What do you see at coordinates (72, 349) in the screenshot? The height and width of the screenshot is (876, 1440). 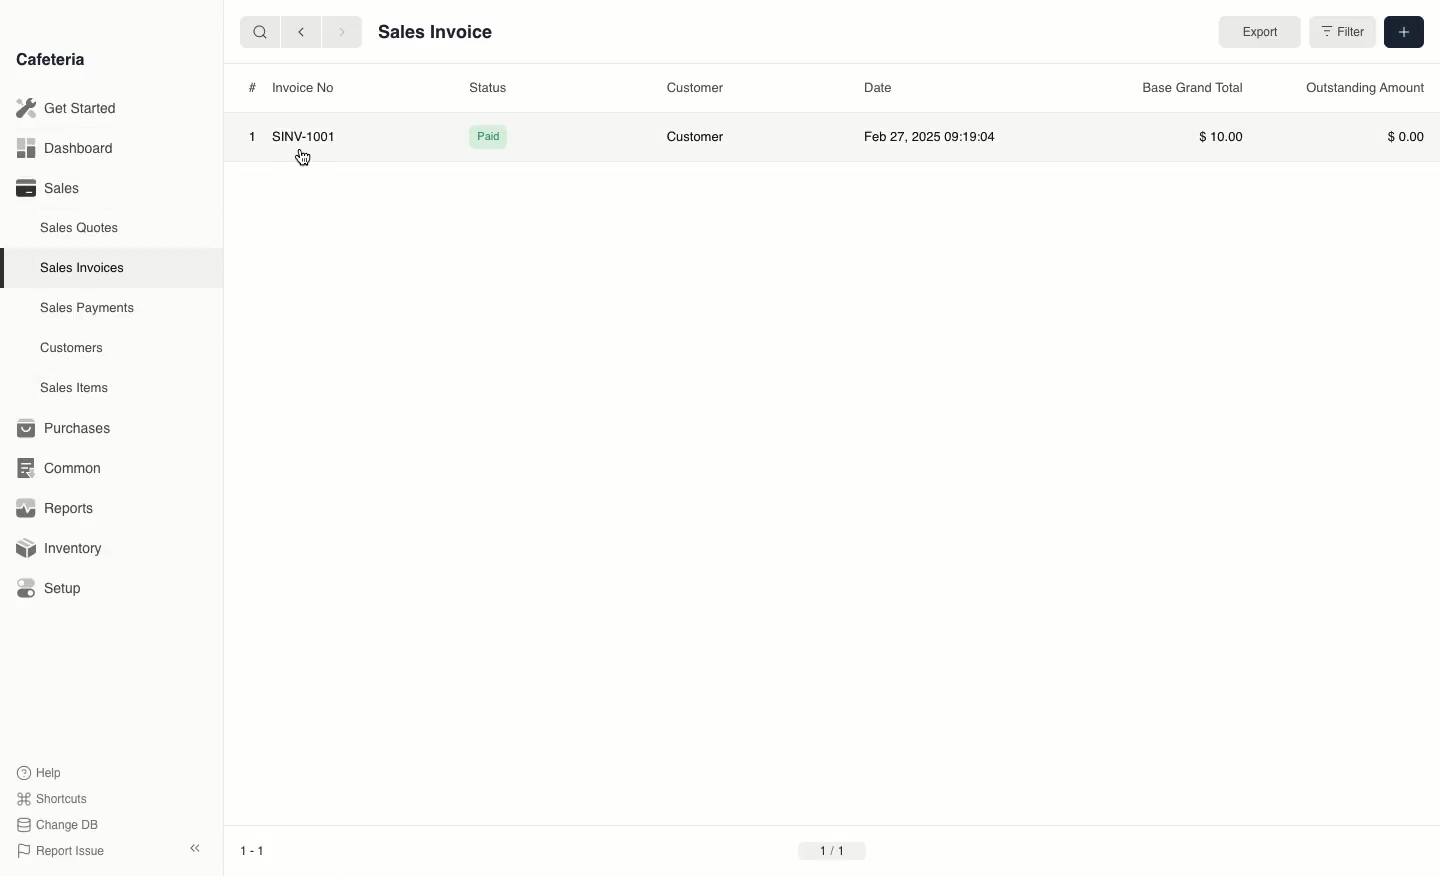 I see `Customers` at bounding box center [72, 349].